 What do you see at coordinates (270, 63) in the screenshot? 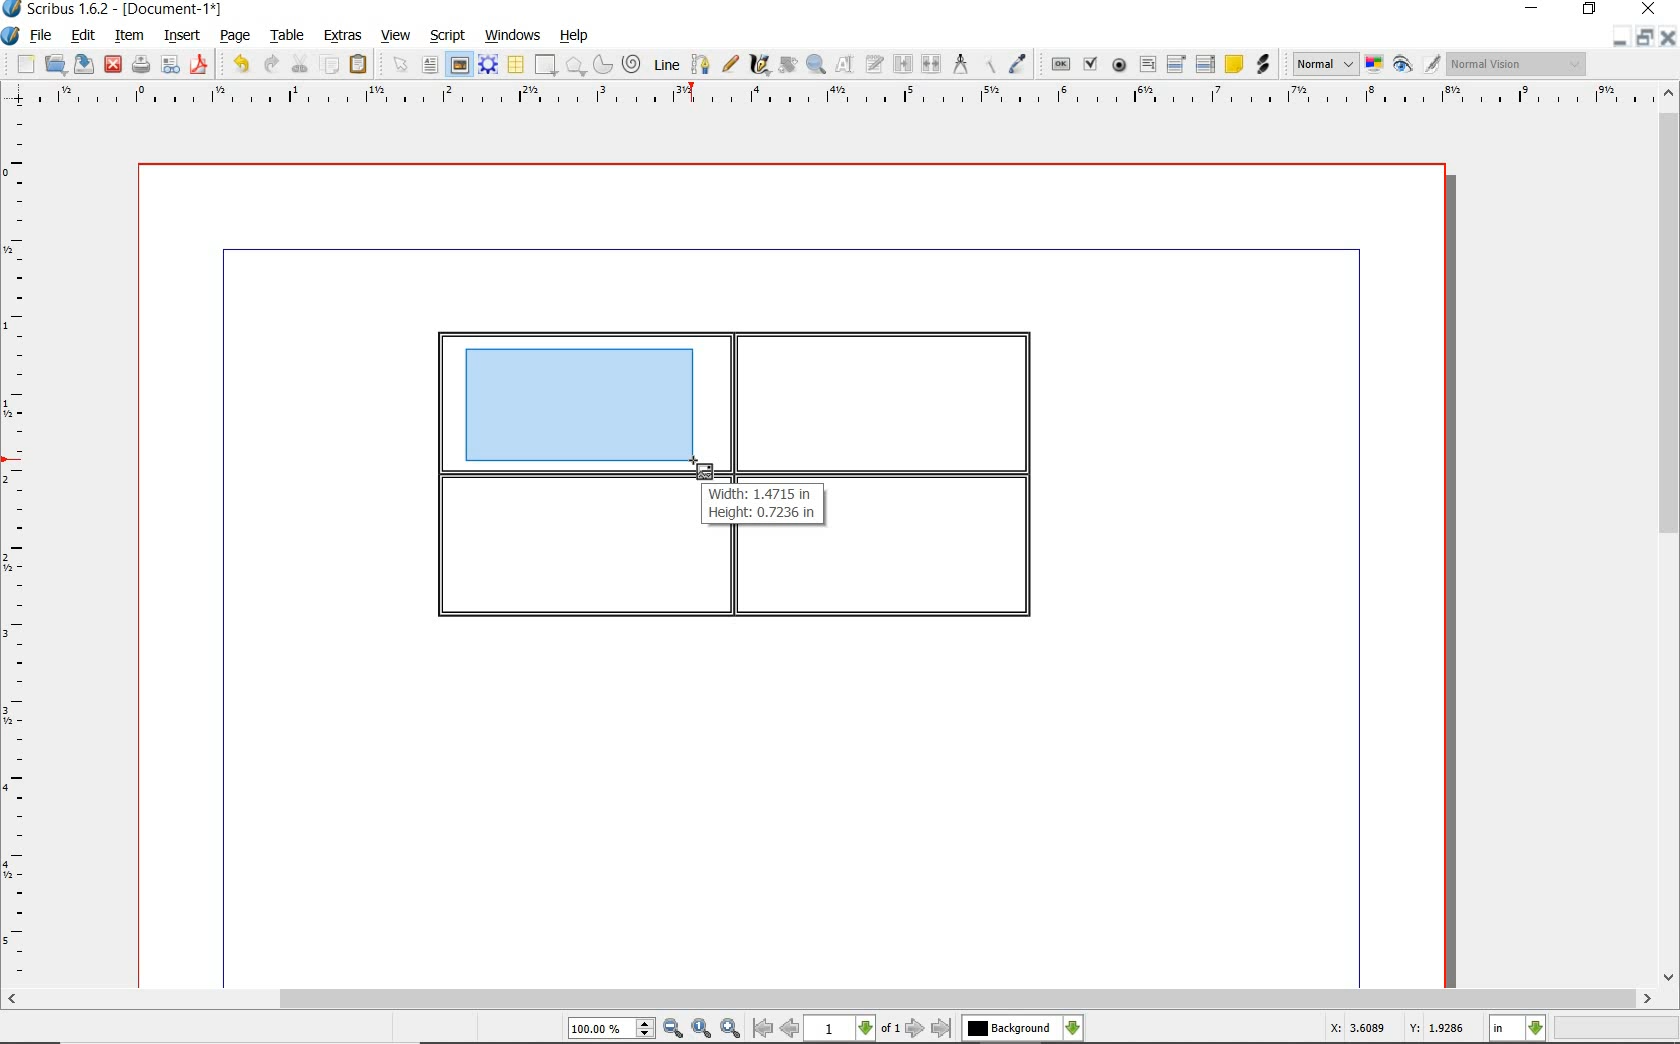
I see `redo` at bounding box center [270, 63].